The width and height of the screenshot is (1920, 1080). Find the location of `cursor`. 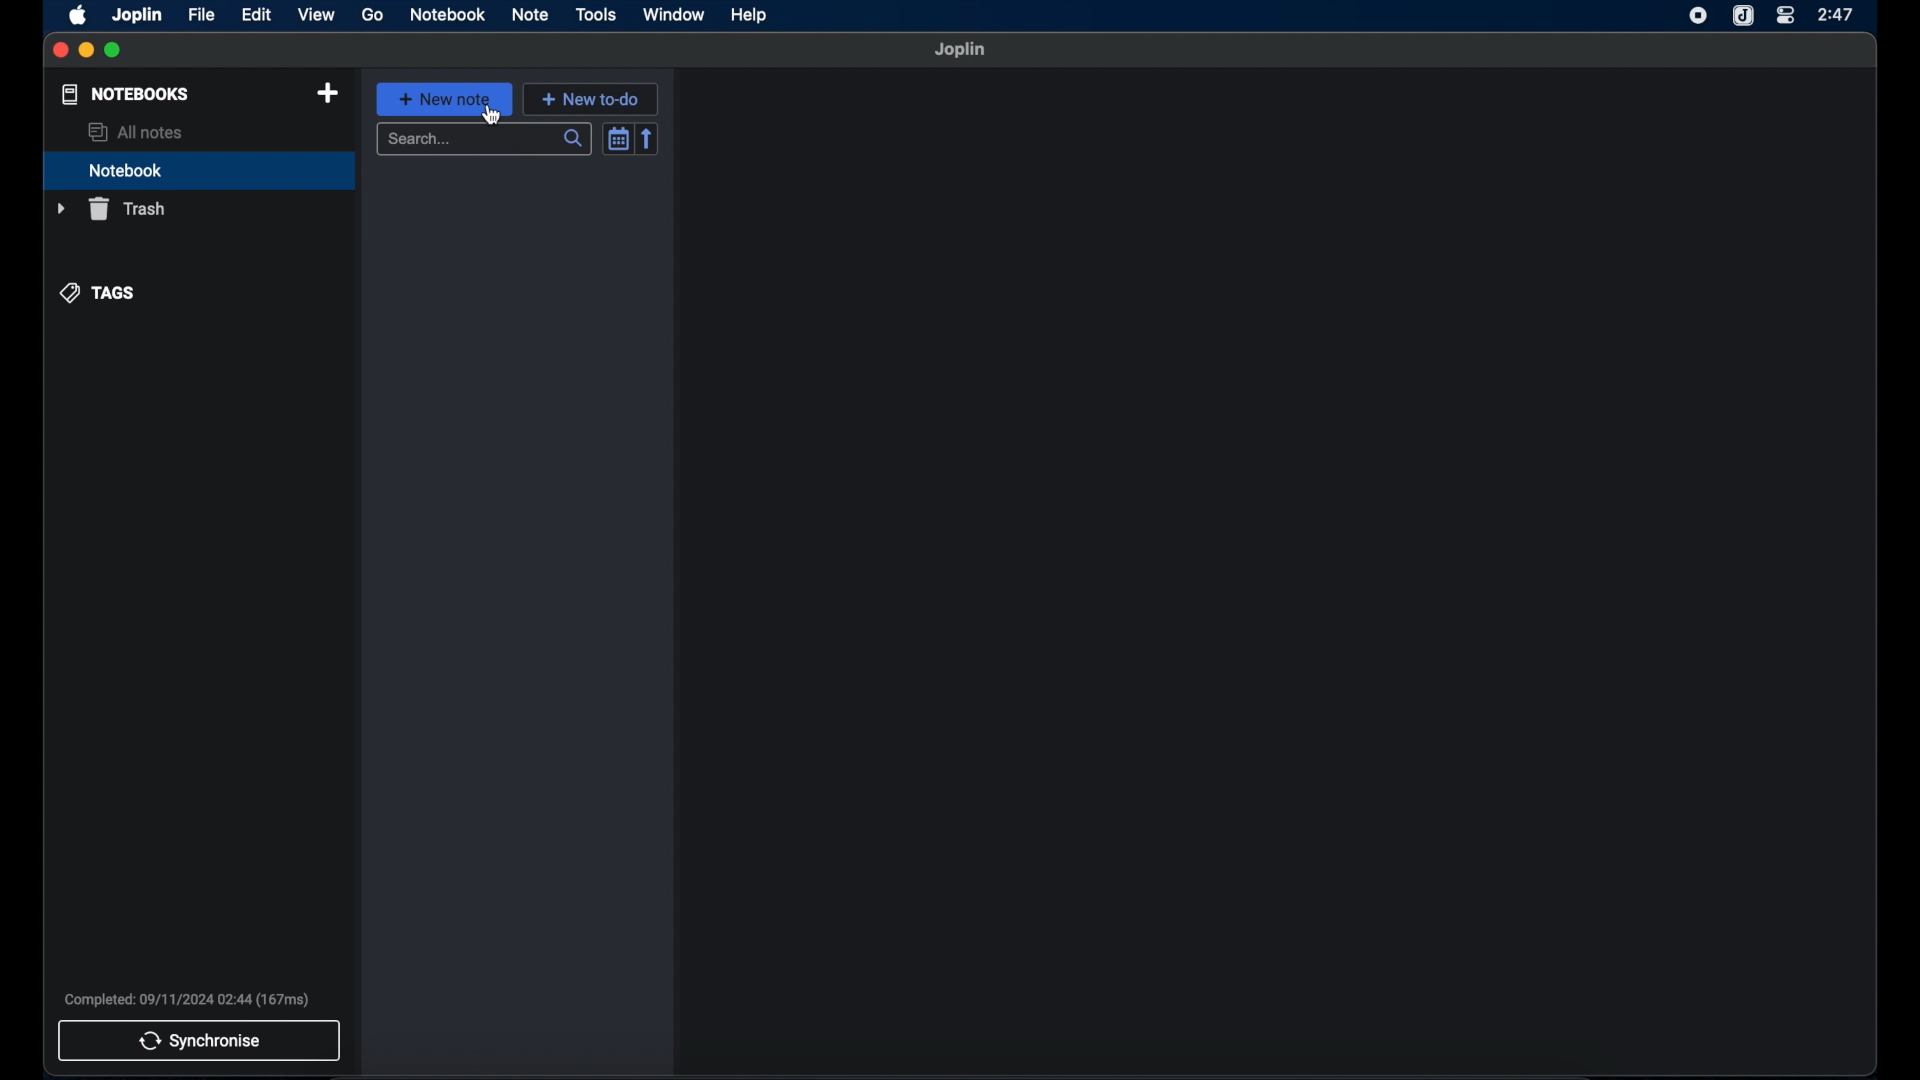

cursor is located at coordinates (496, 116).